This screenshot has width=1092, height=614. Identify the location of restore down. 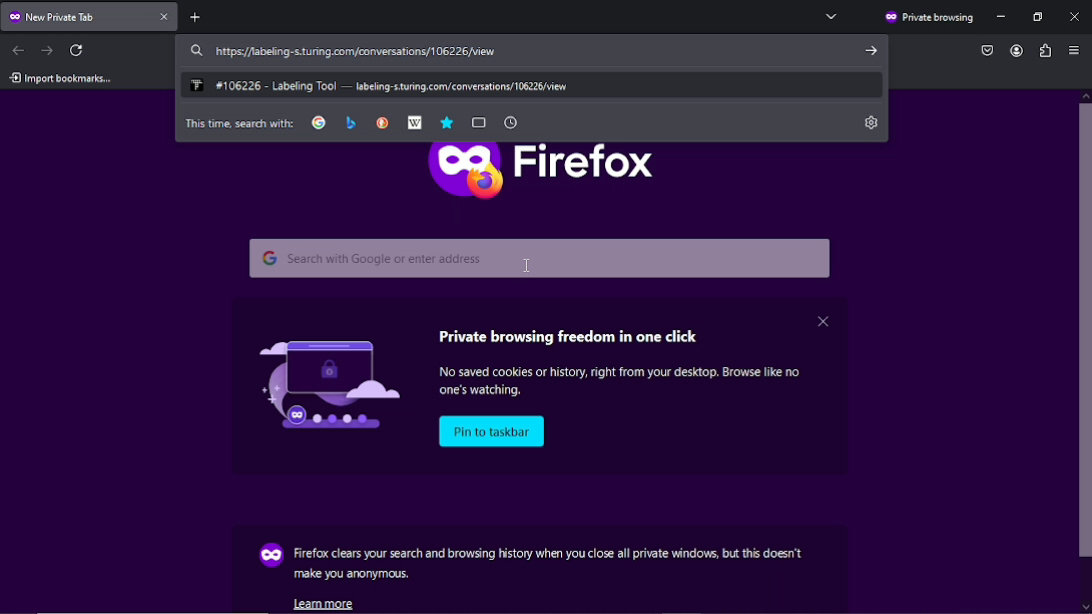
(1039, 17).